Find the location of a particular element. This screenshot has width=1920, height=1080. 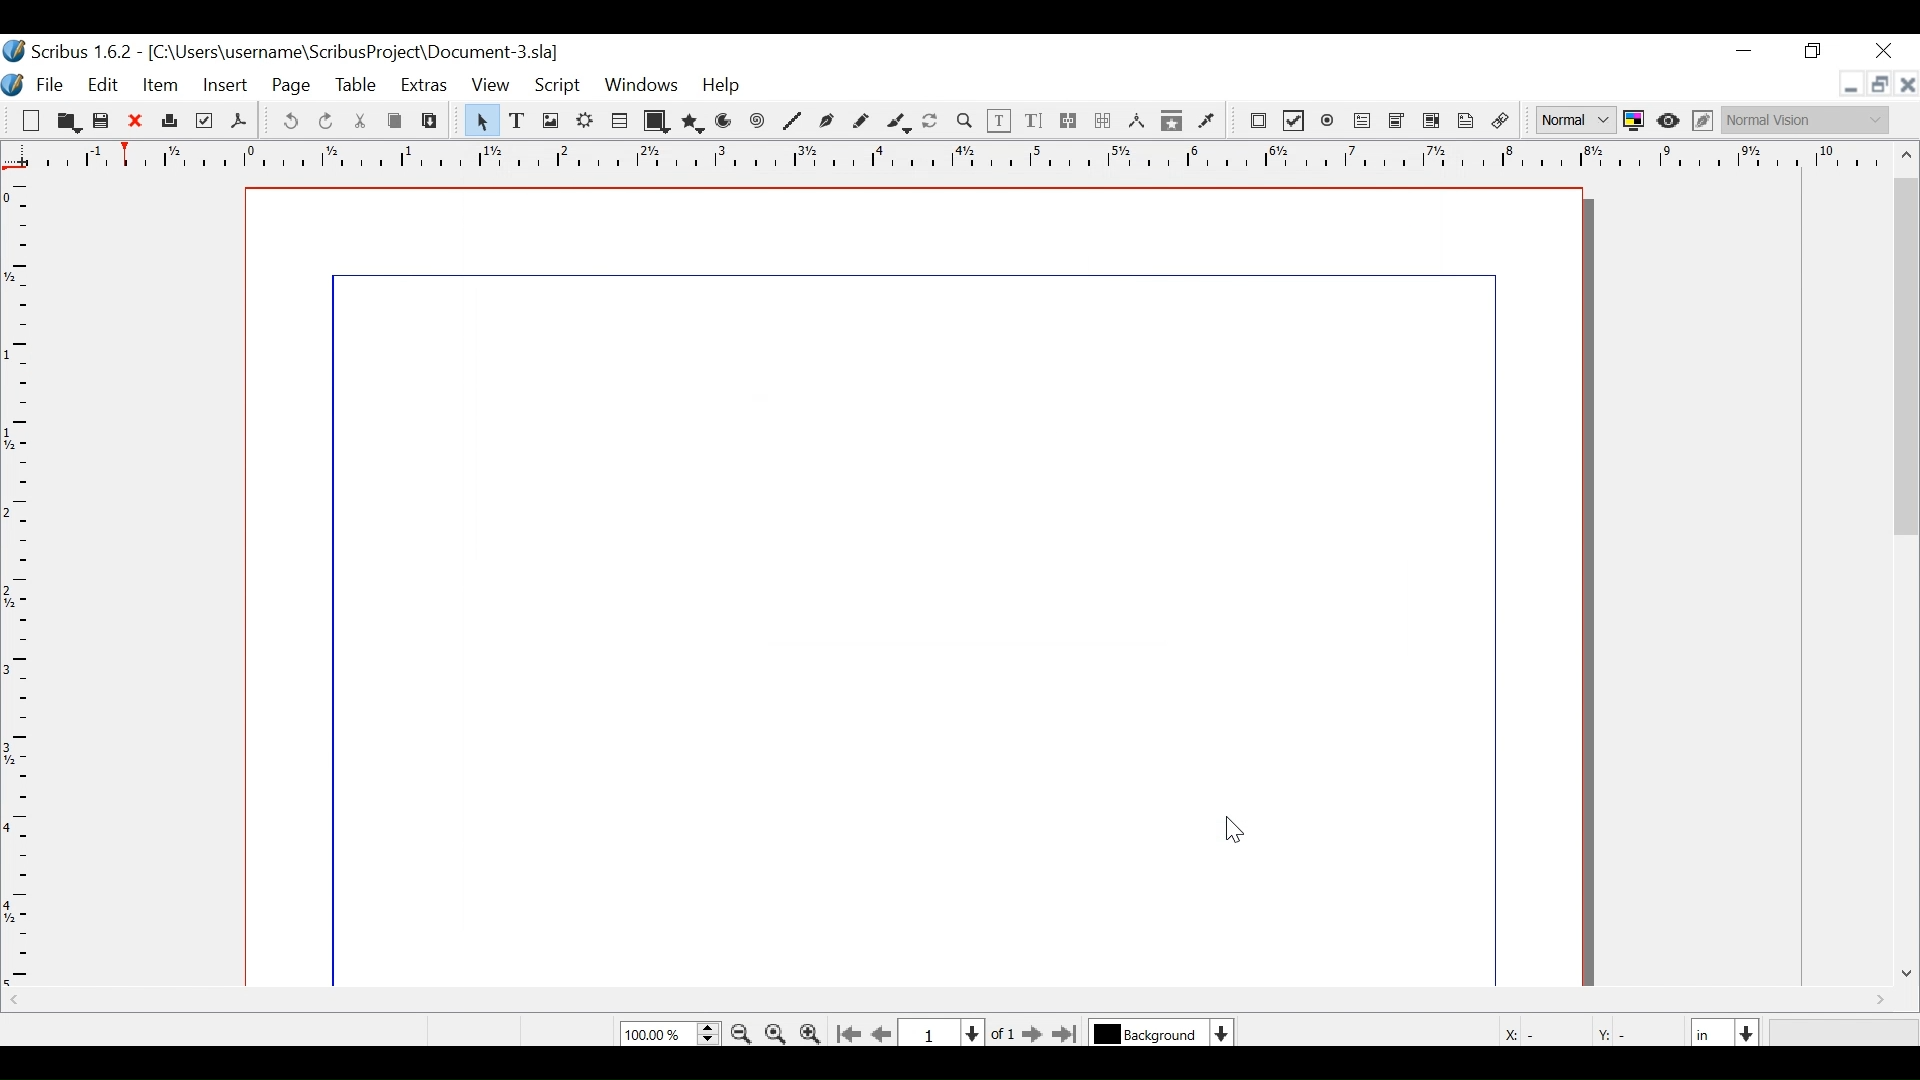

PDF Radio Button is located at coordinates (1328, 121).